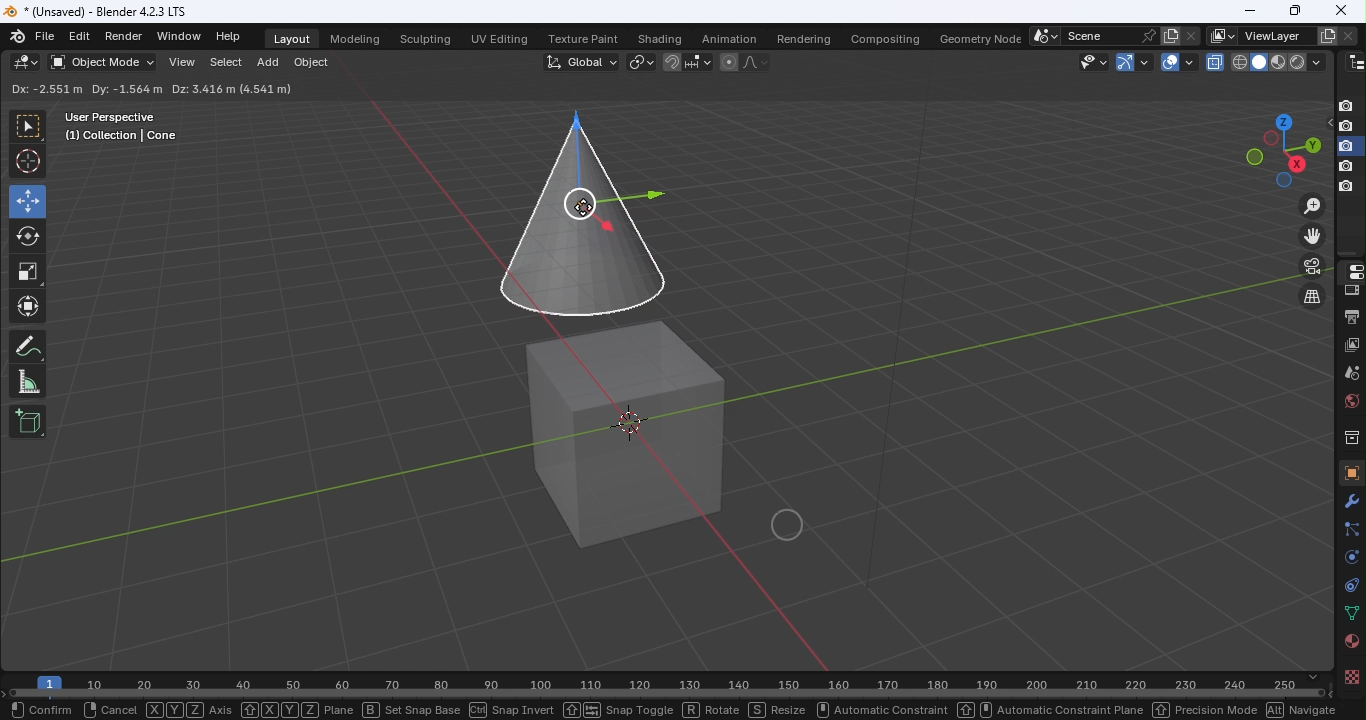 This screenshot has width=1366, height=720. Describe the element at coordinates (126, 88) in the screenshot. I see `Default` at that location.